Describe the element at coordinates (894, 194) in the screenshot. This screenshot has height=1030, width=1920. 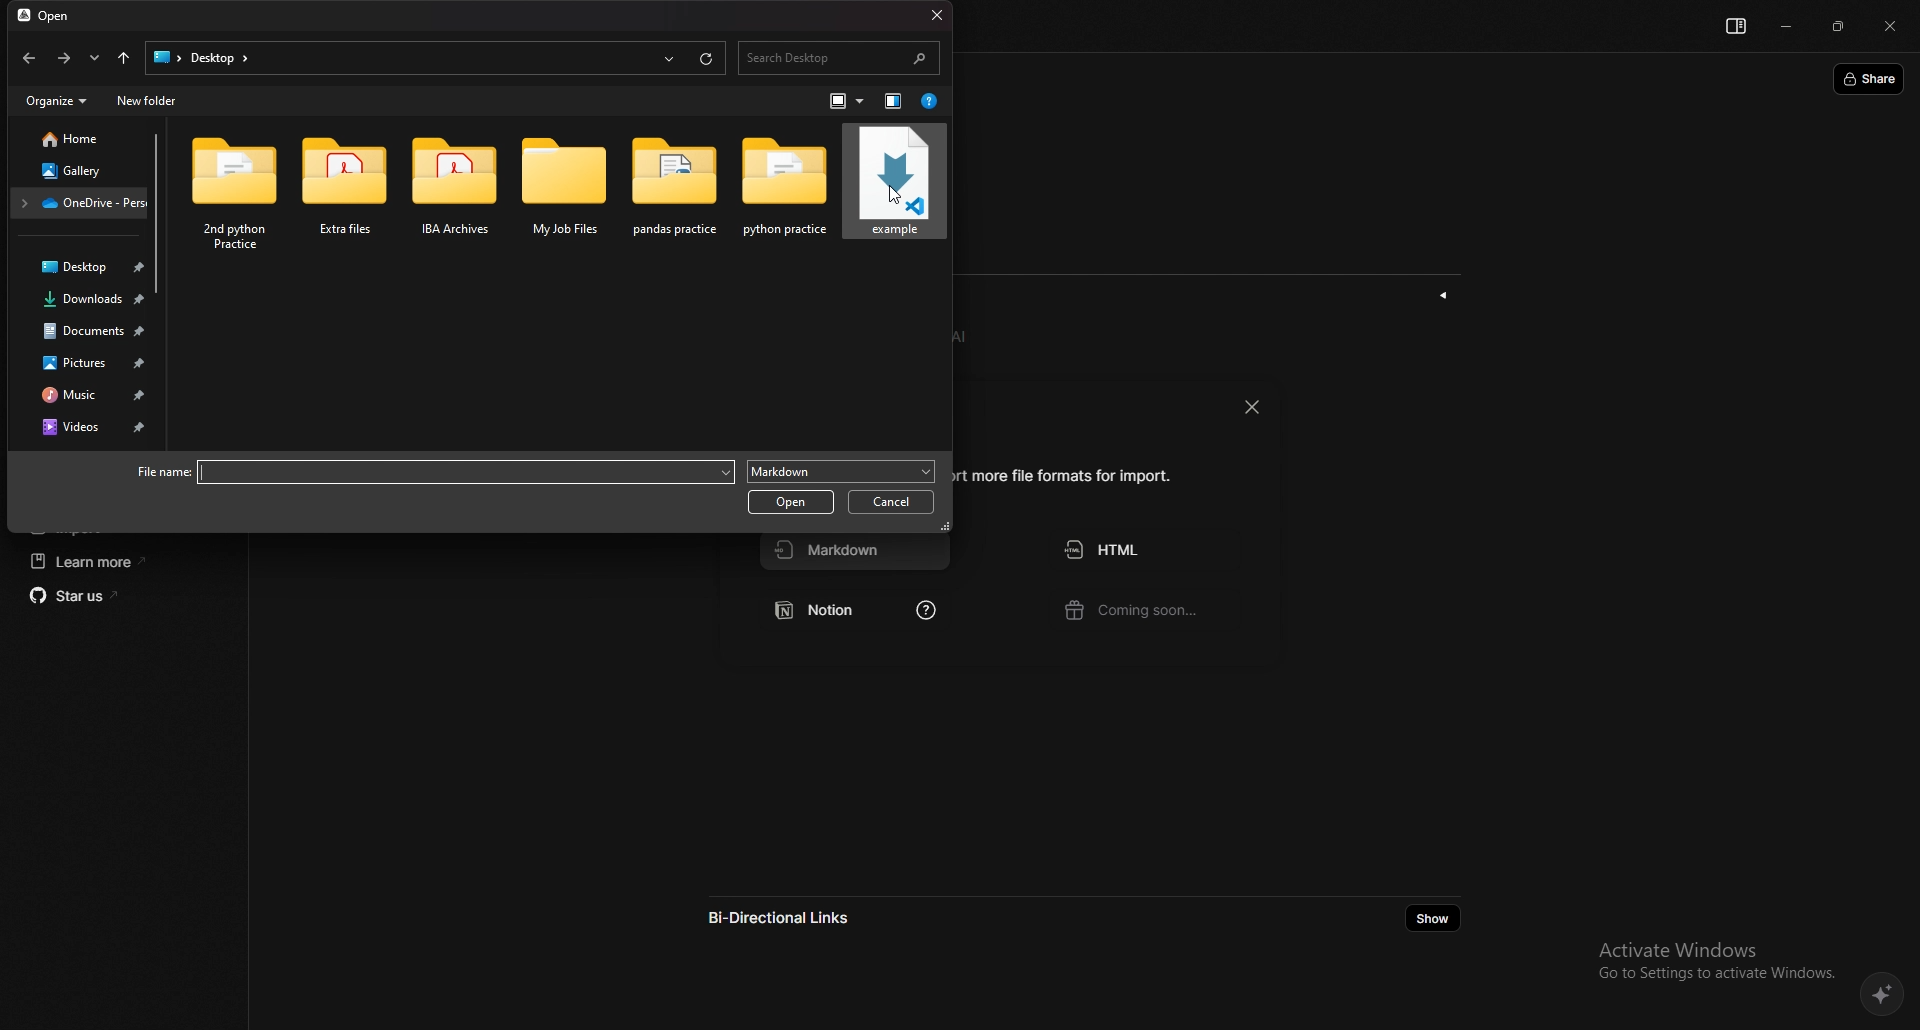
I see `markdown file` at that location.